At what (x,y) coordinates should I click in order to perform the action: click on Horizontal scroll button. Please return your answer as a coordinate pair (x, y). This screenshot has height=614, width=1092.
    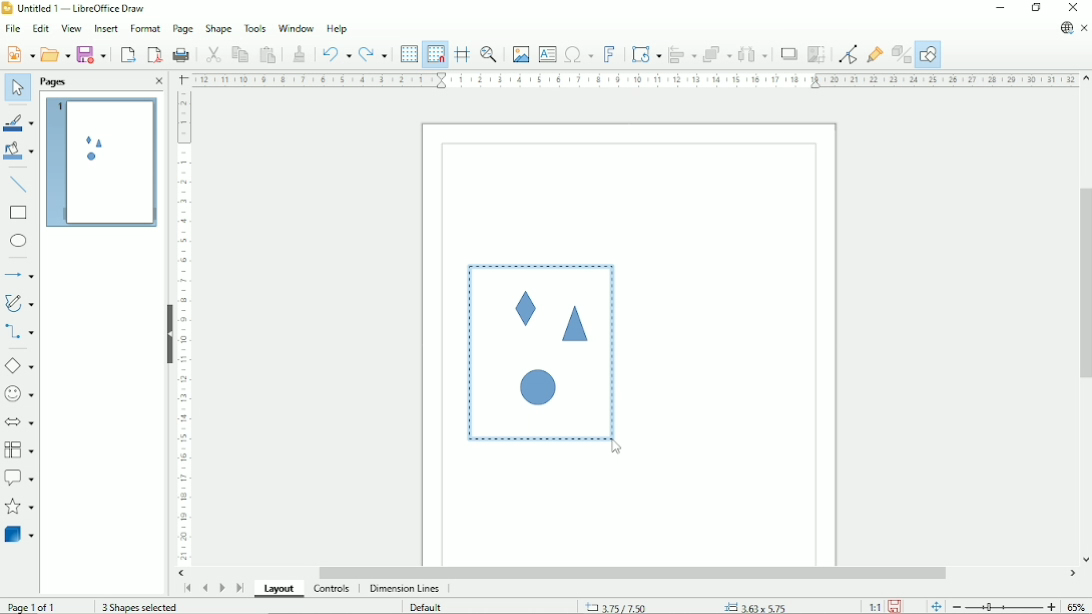
    Looking at the image, I should click on (183, 573).